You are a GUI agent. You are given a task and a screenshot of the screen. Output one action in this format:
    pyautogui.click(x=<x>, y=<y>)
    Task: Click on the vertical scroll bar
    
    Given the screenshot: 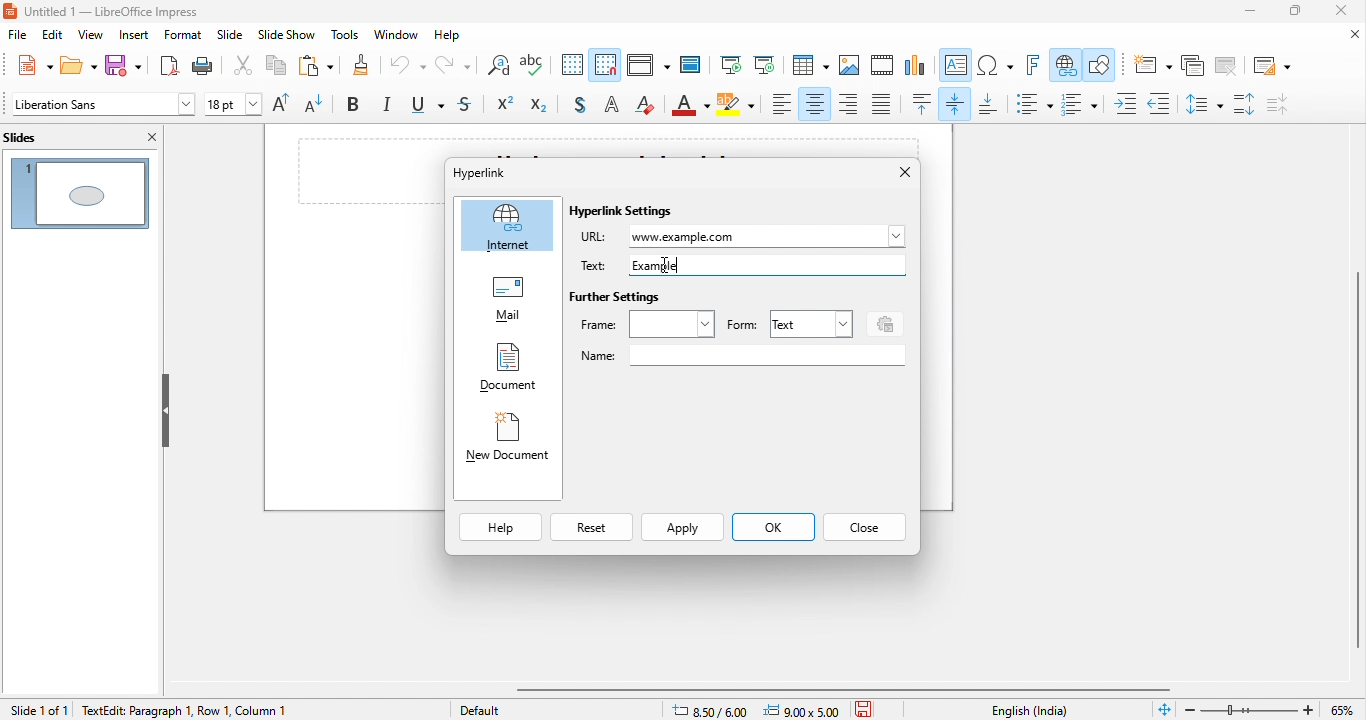 What is the action you would take?
    pyautogui.click(x=1355, y=448)
    